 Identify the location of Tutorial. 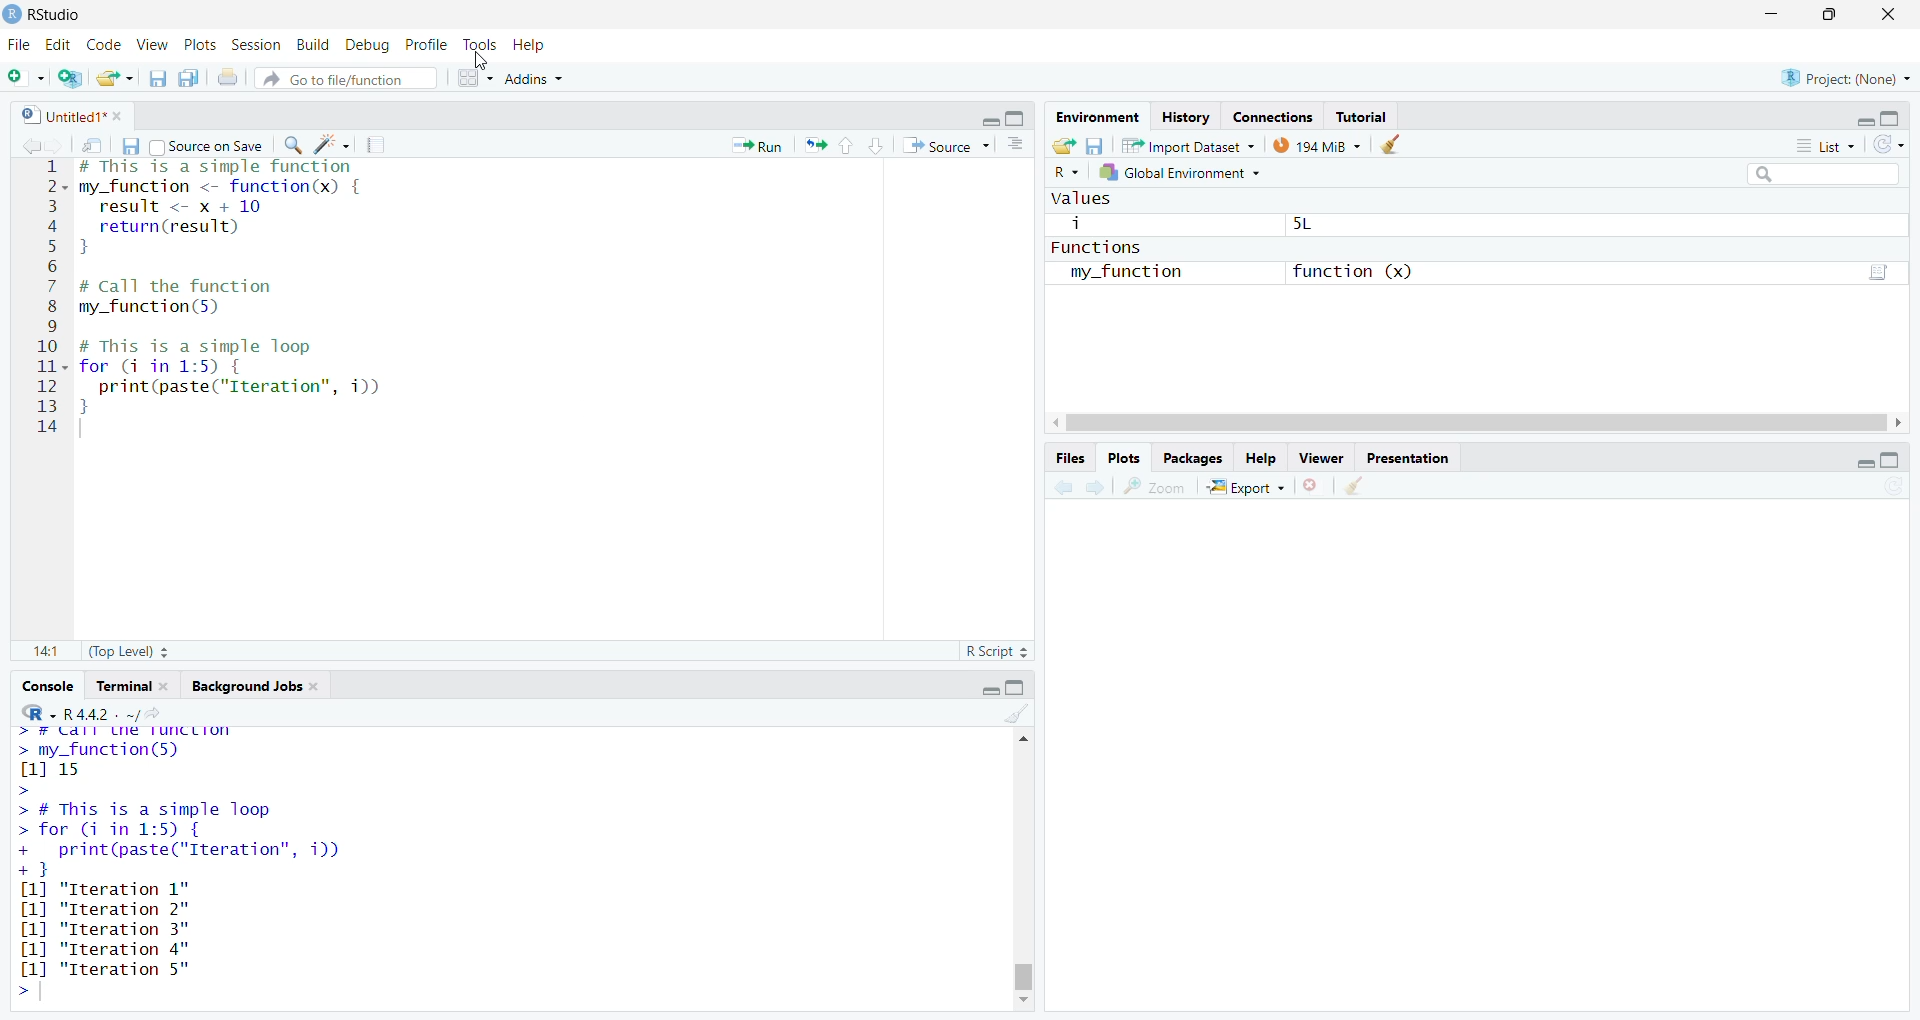
(1362, 115).